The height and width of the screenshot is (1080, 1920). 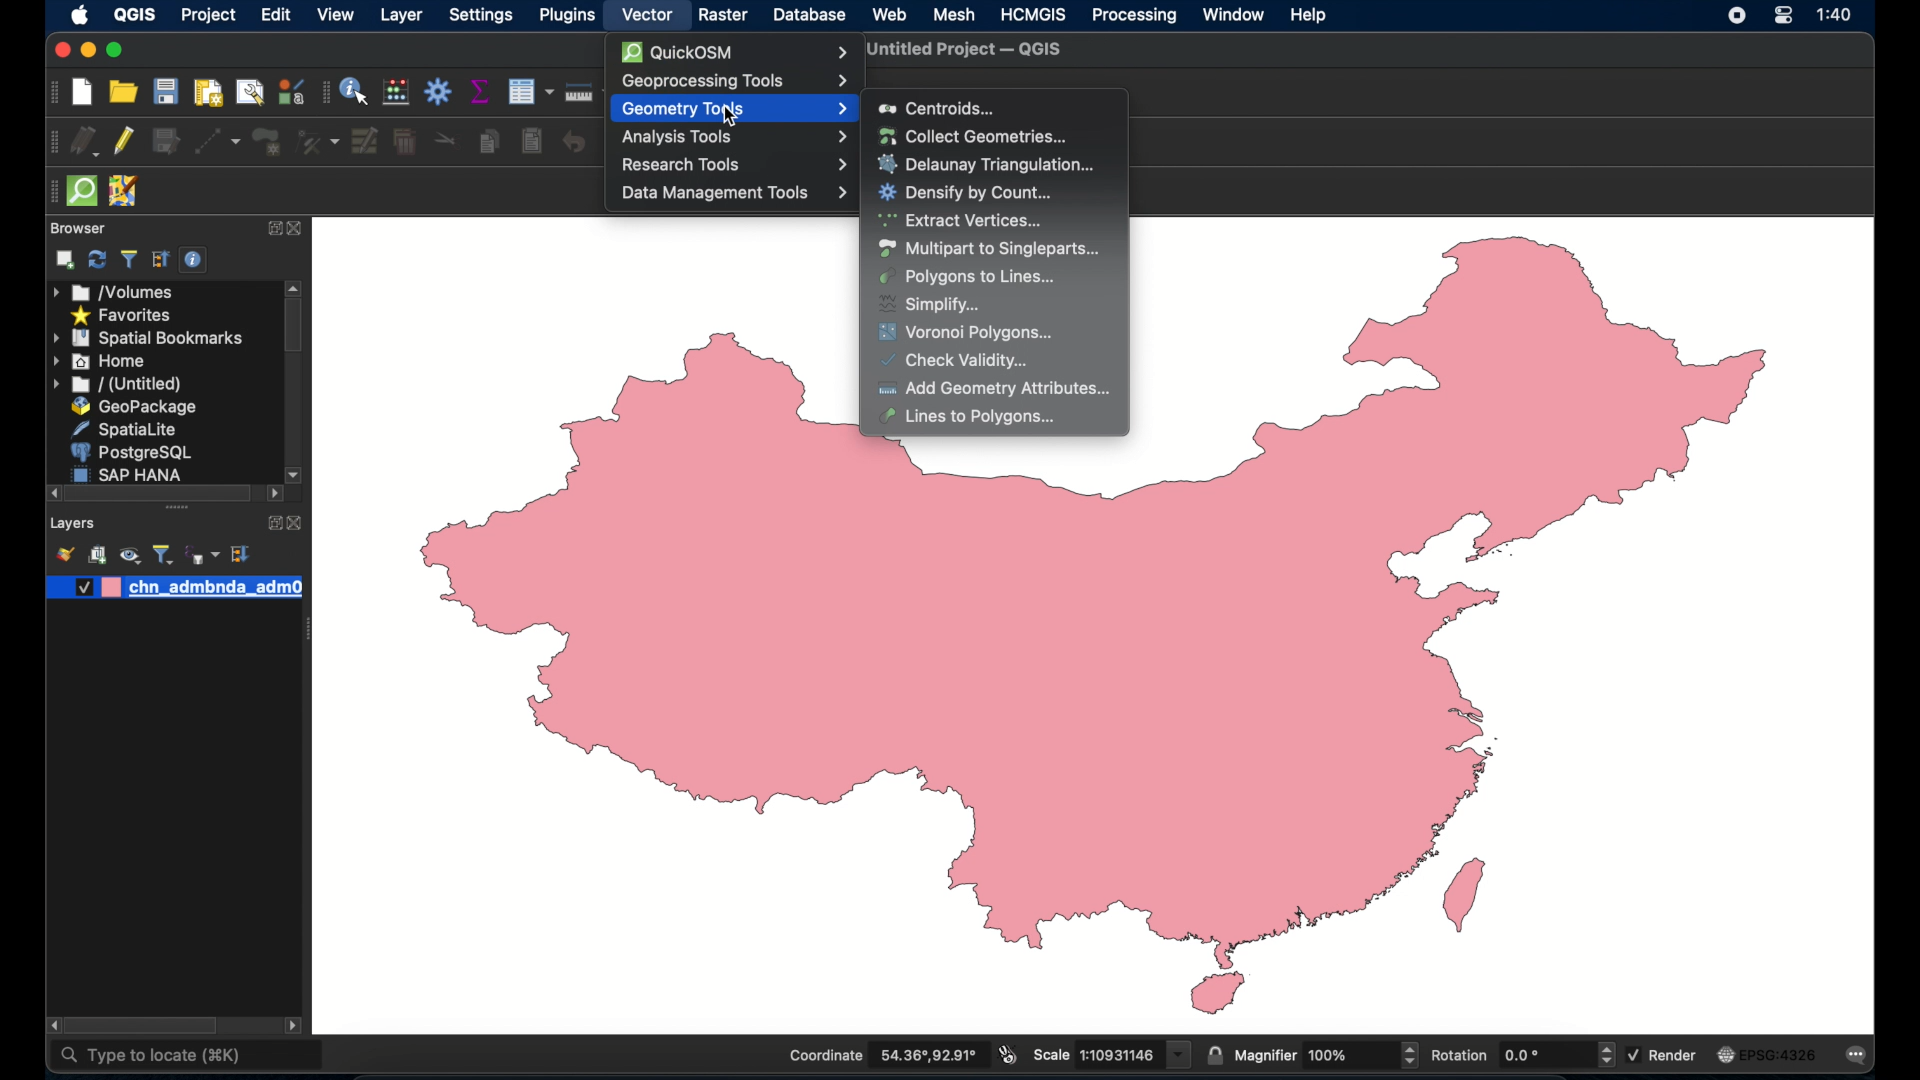 I want to click on enable/disable properties widget, so click(x=195, y=260).